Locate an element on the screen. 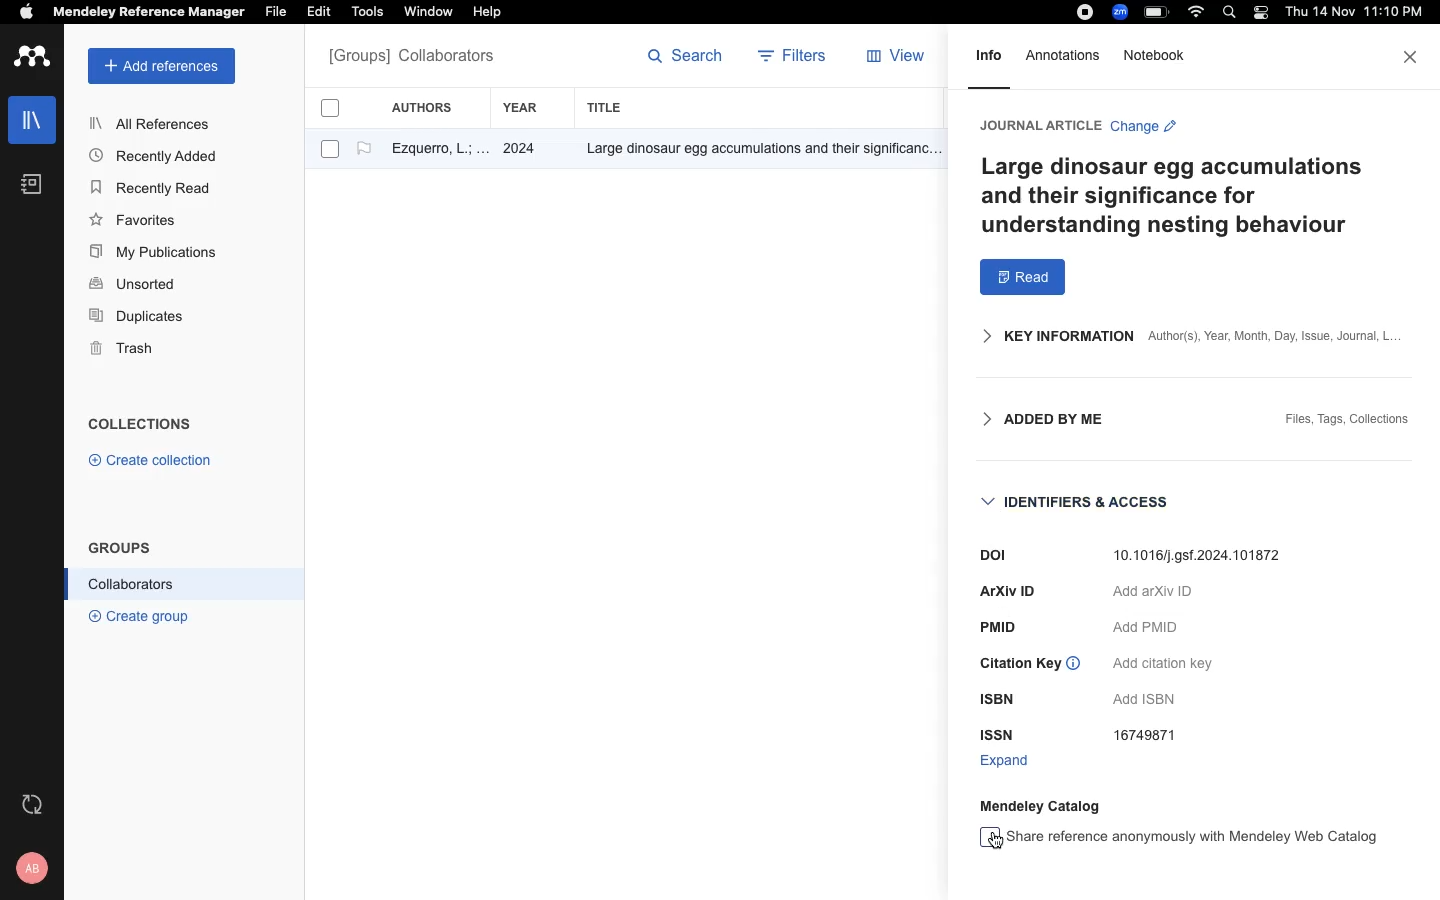  checkboxes is located at coordinates (322, 132).